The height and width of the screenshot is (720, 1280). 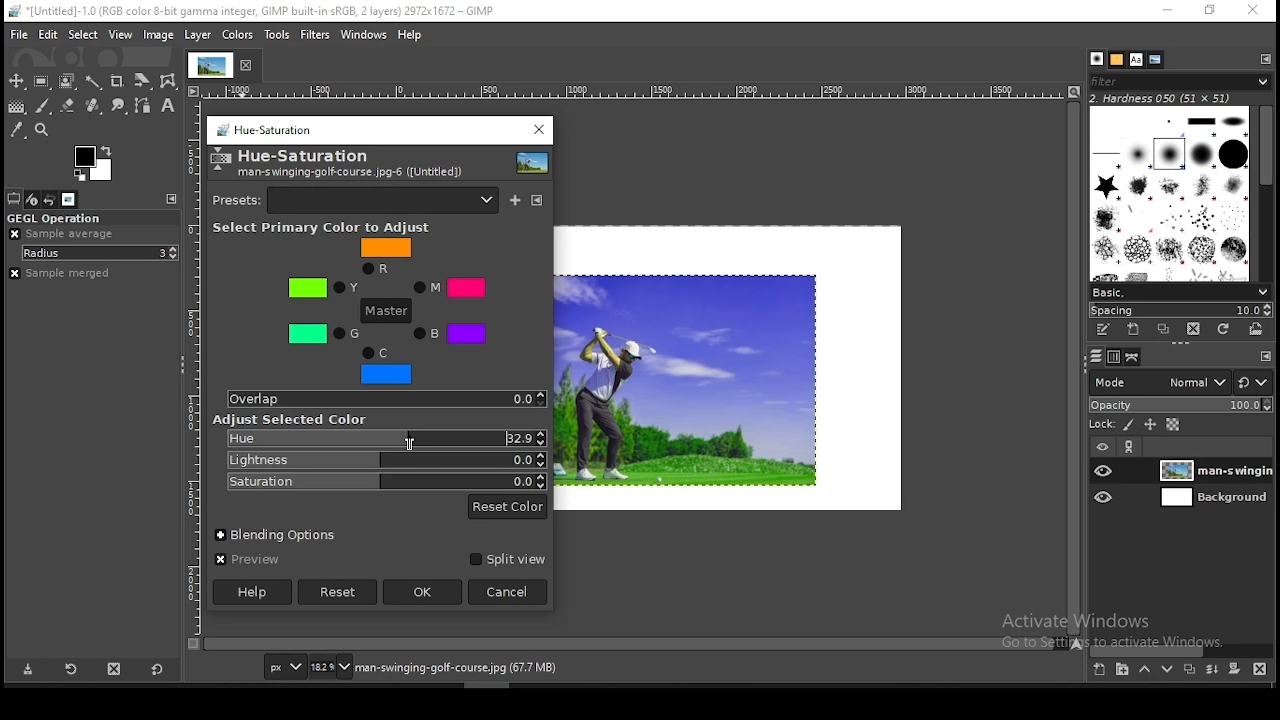 What do you see at coordinates (348, 174) in the screenshot?
I see `man-swinging-gold-couse.jpg-6([untitled])` at bounding box center [348, 174].